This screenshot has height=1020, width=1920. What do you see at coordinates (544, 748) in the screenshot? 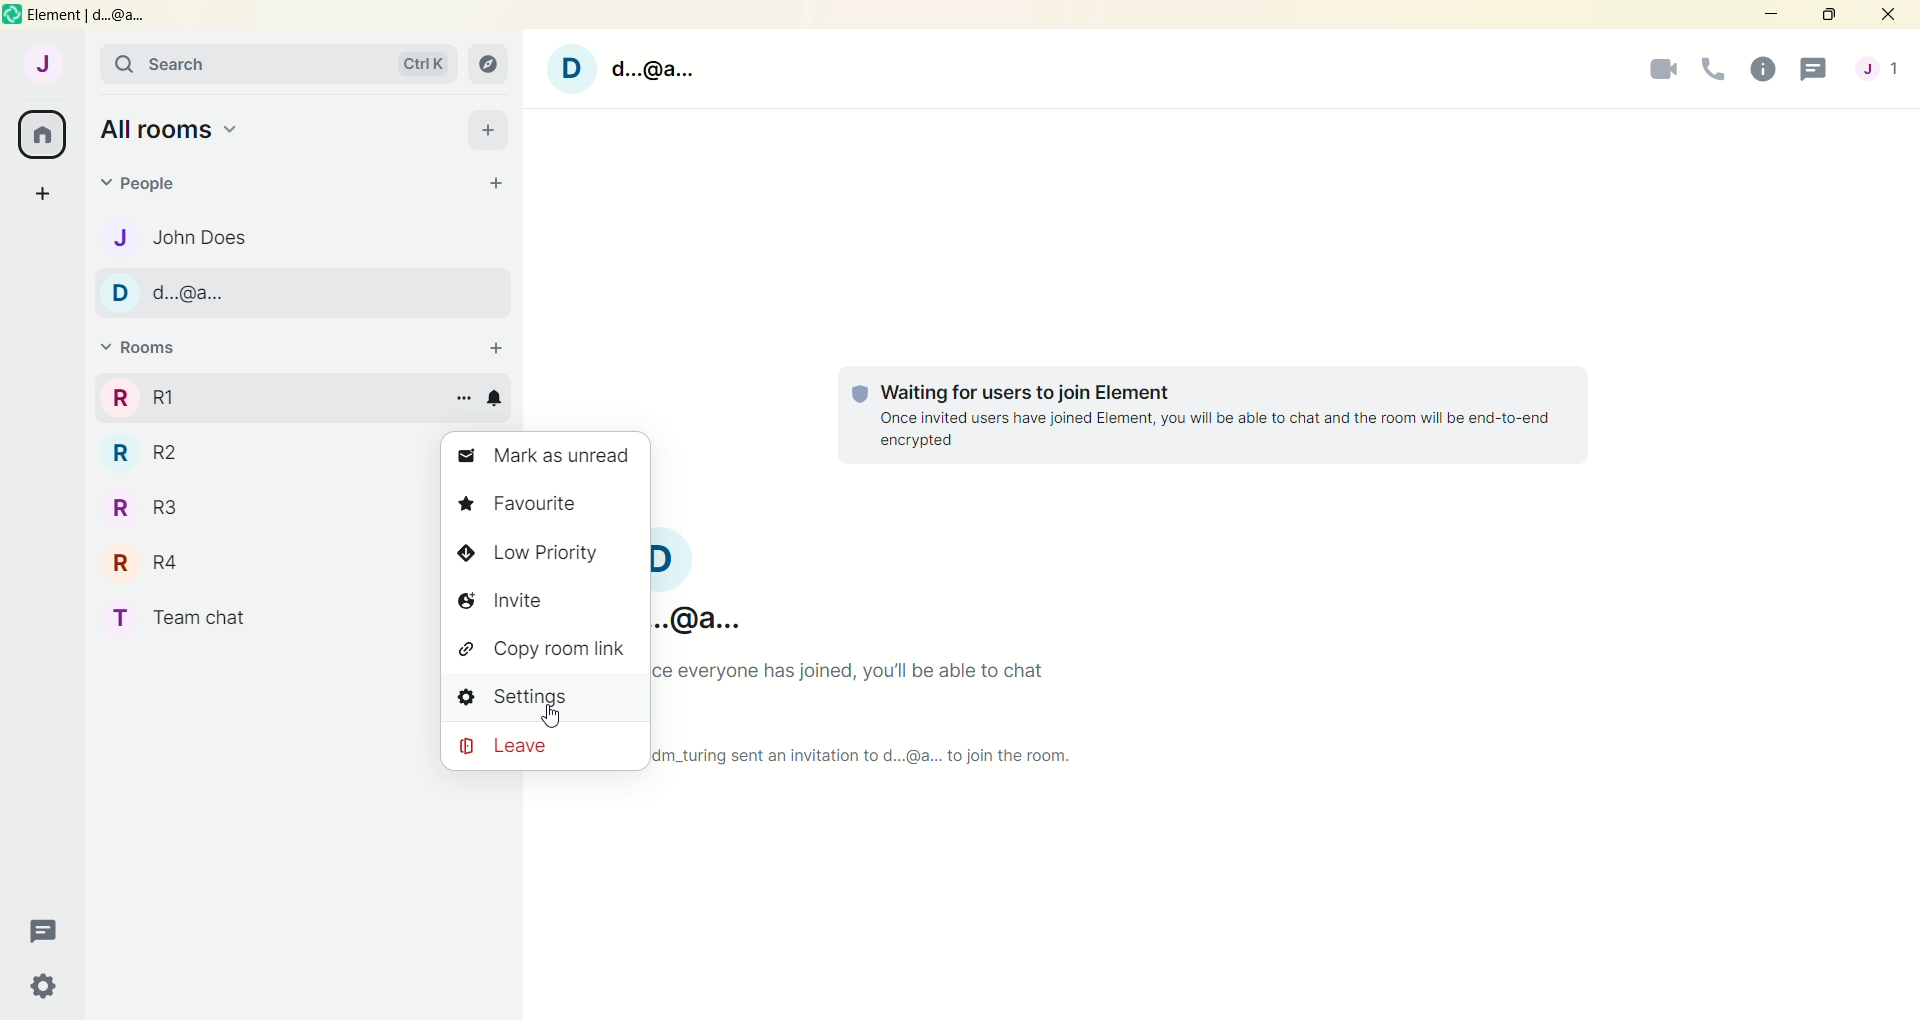
I see `leave` at bounding box center [544, 748].